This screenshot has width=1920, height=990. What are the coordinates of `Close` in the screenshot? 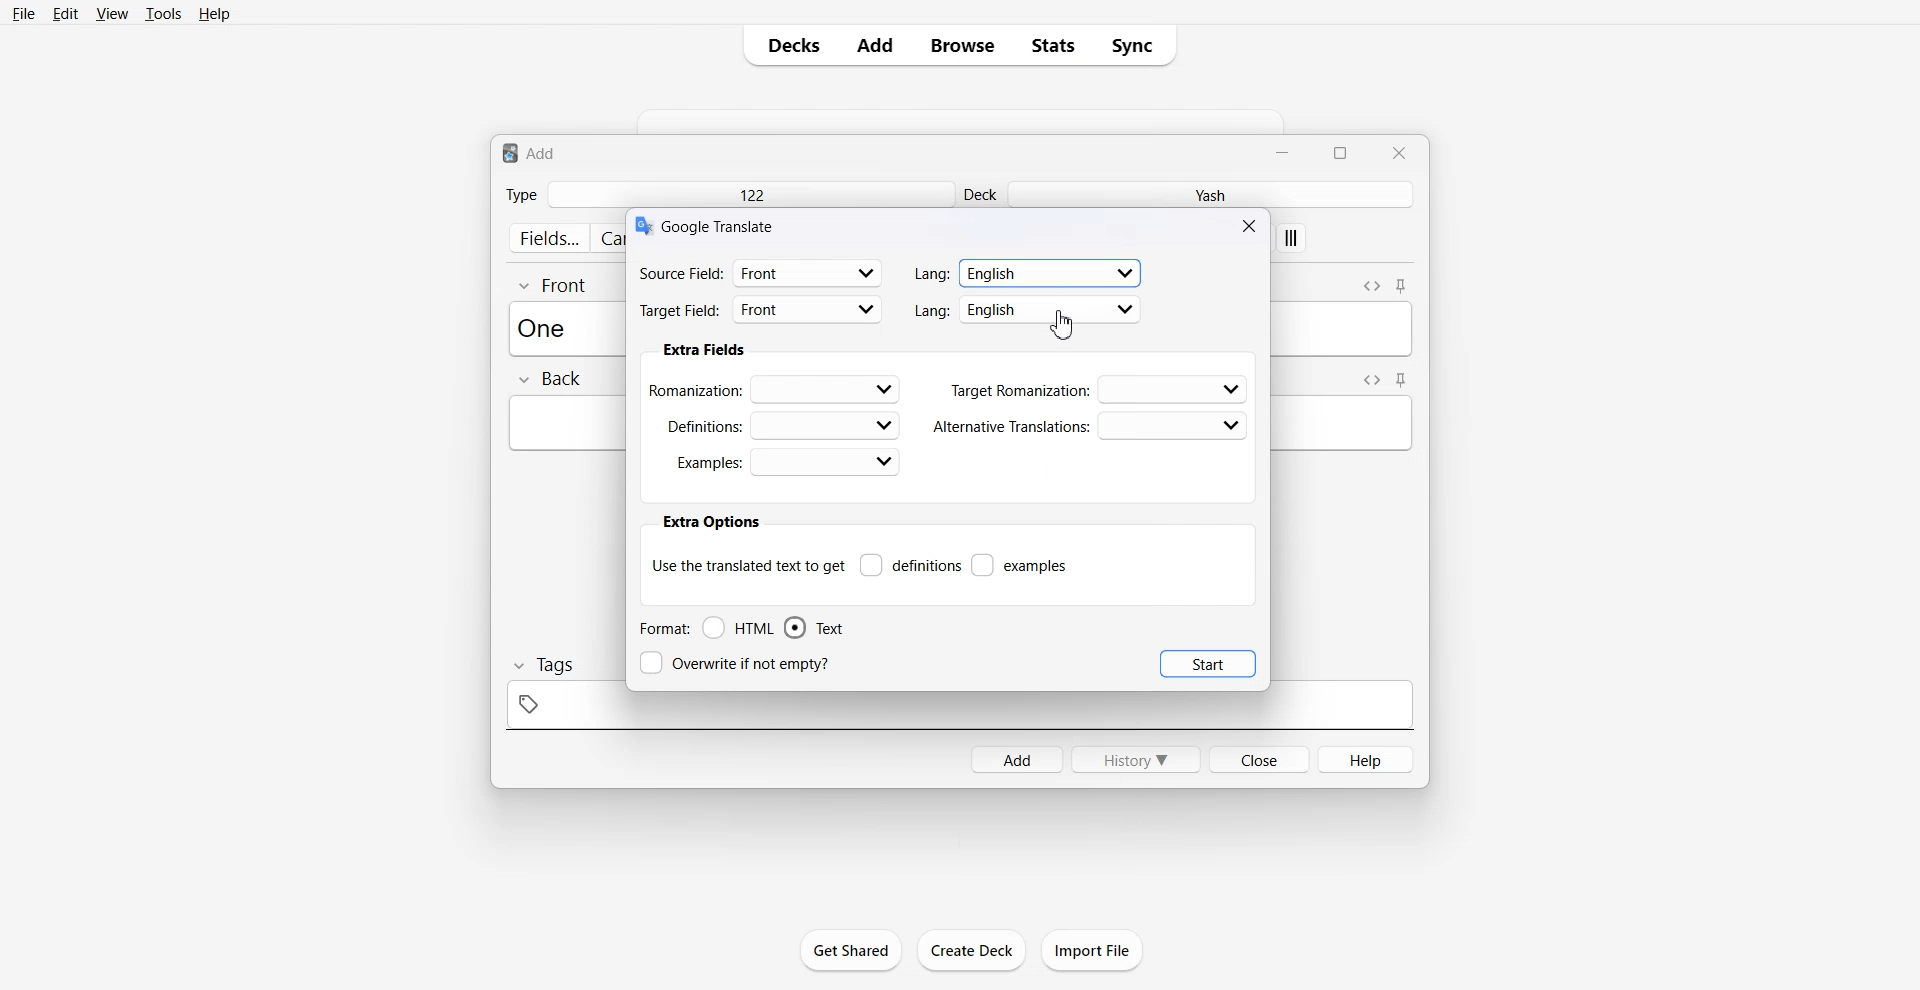 It's located at (1252, 225).